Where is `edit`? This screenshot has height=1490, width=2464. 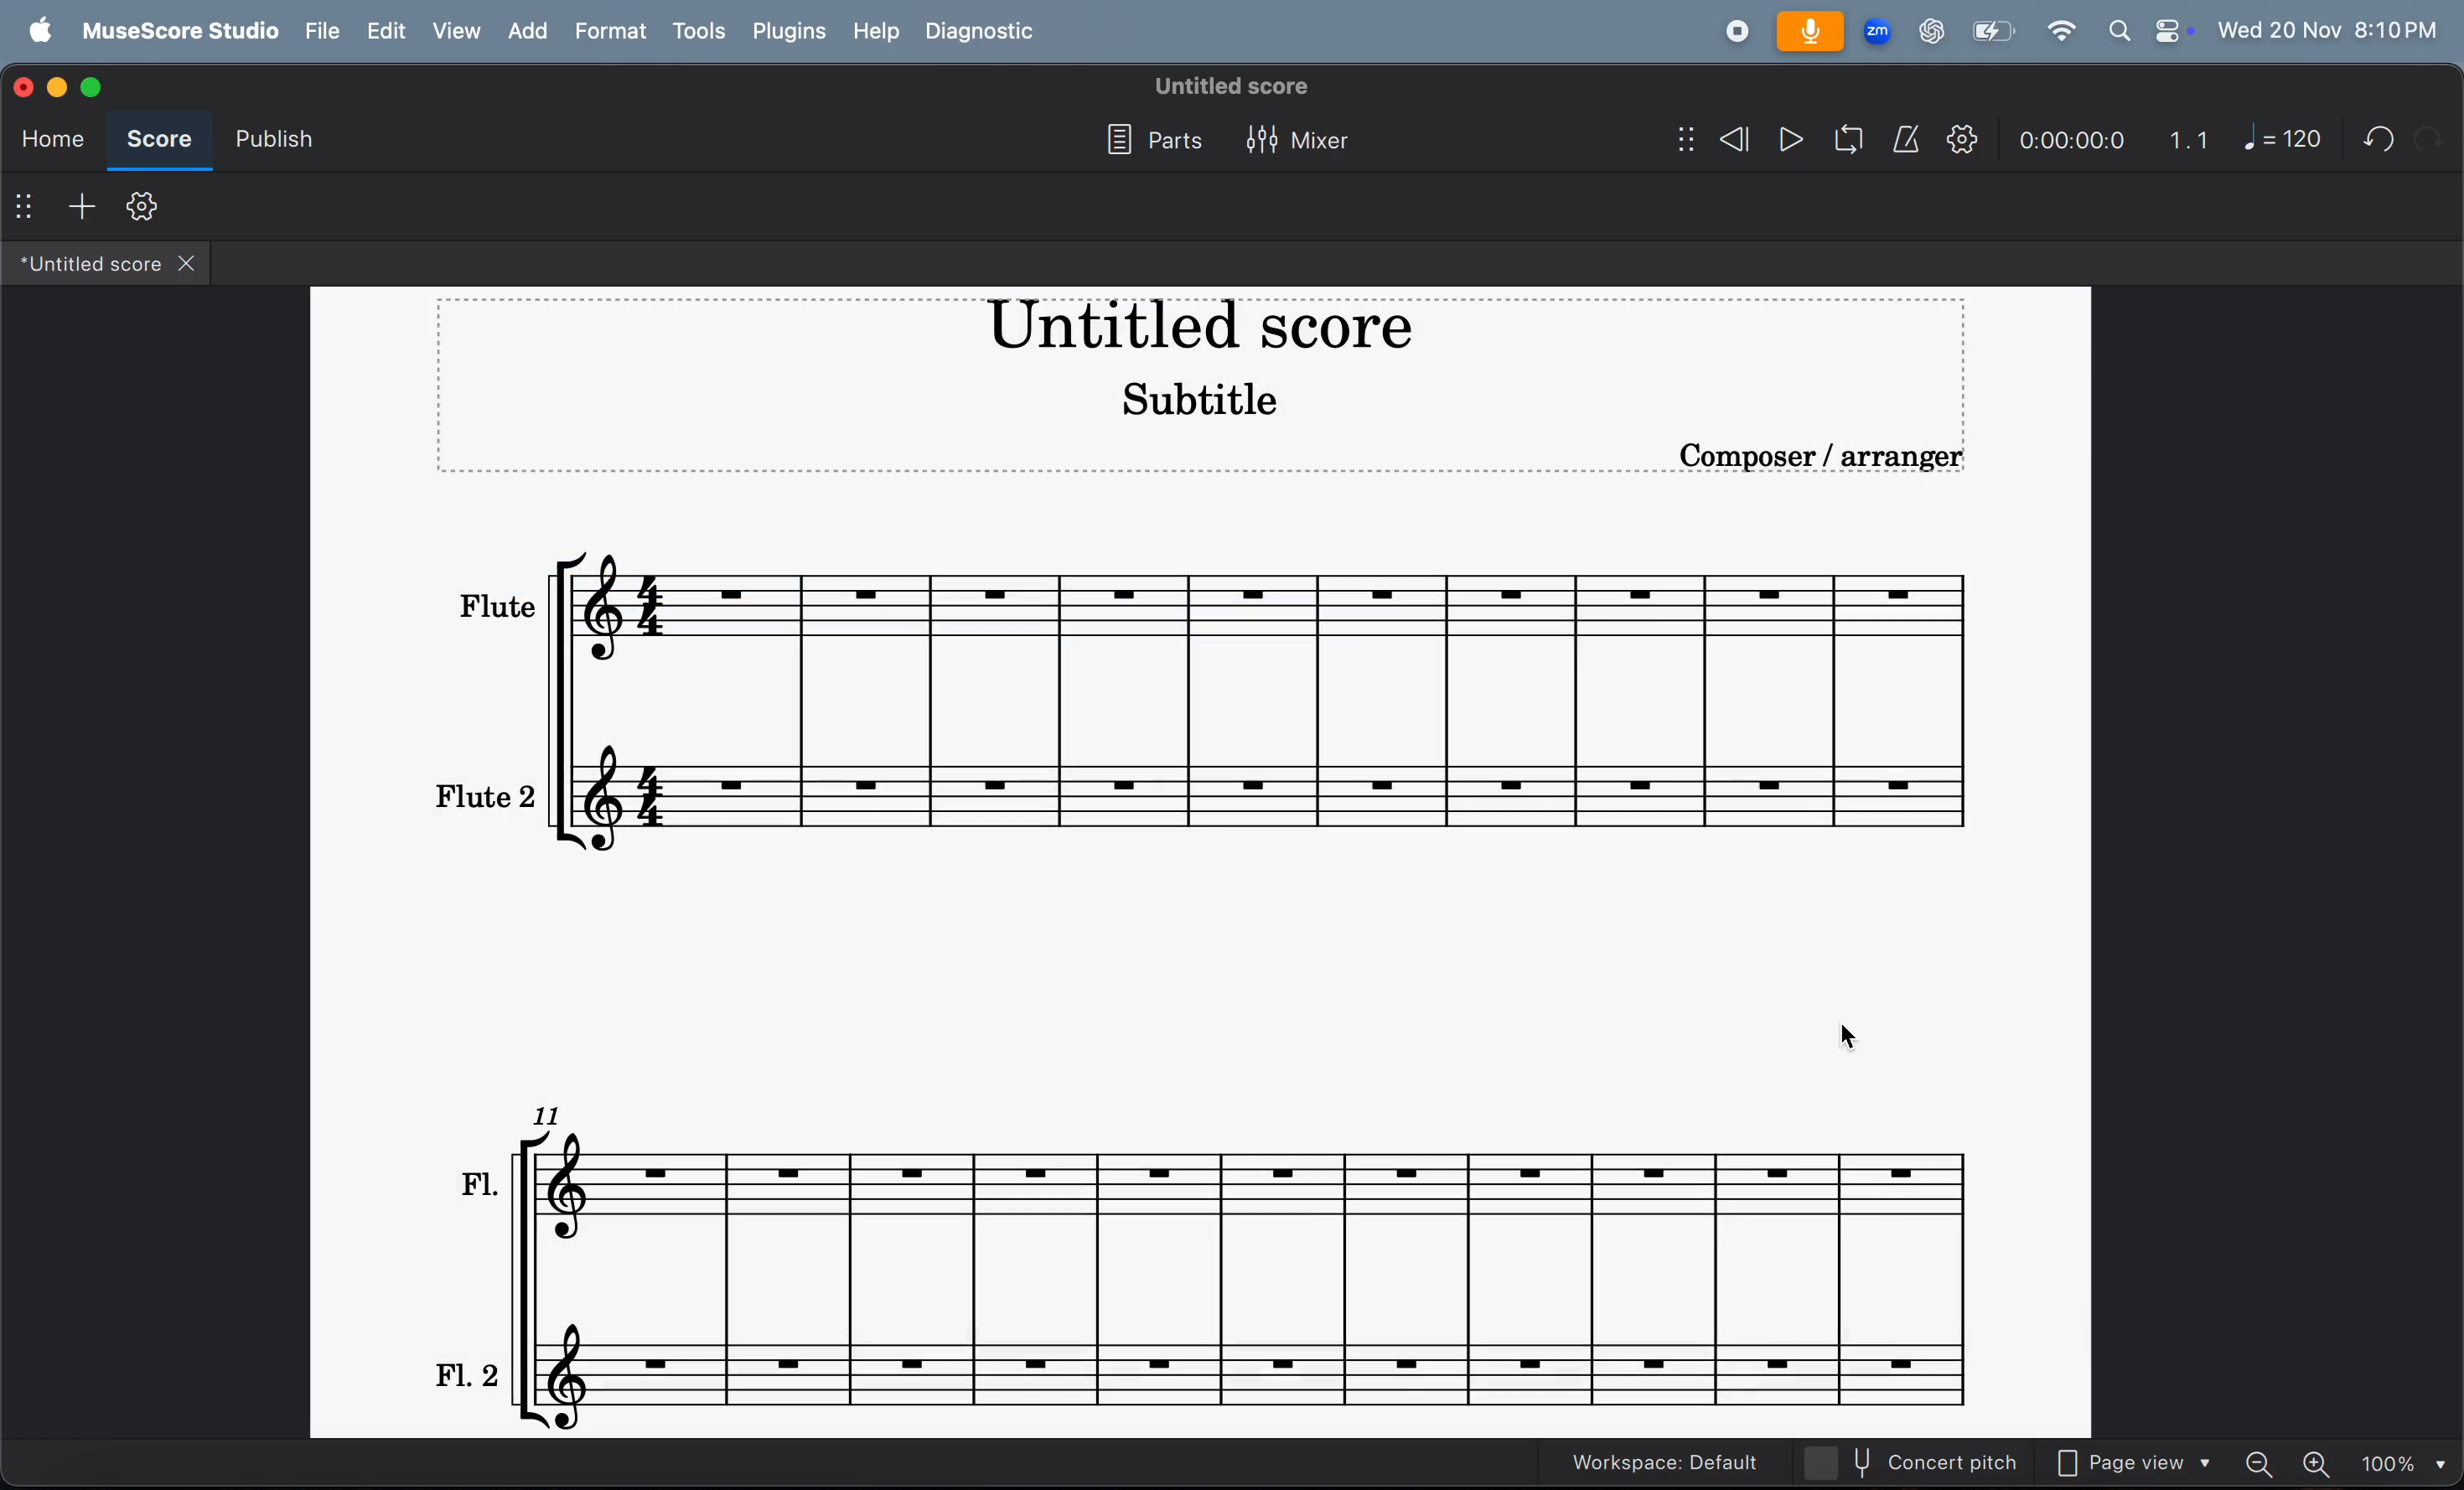
edit is located at coordinates (389, 31).